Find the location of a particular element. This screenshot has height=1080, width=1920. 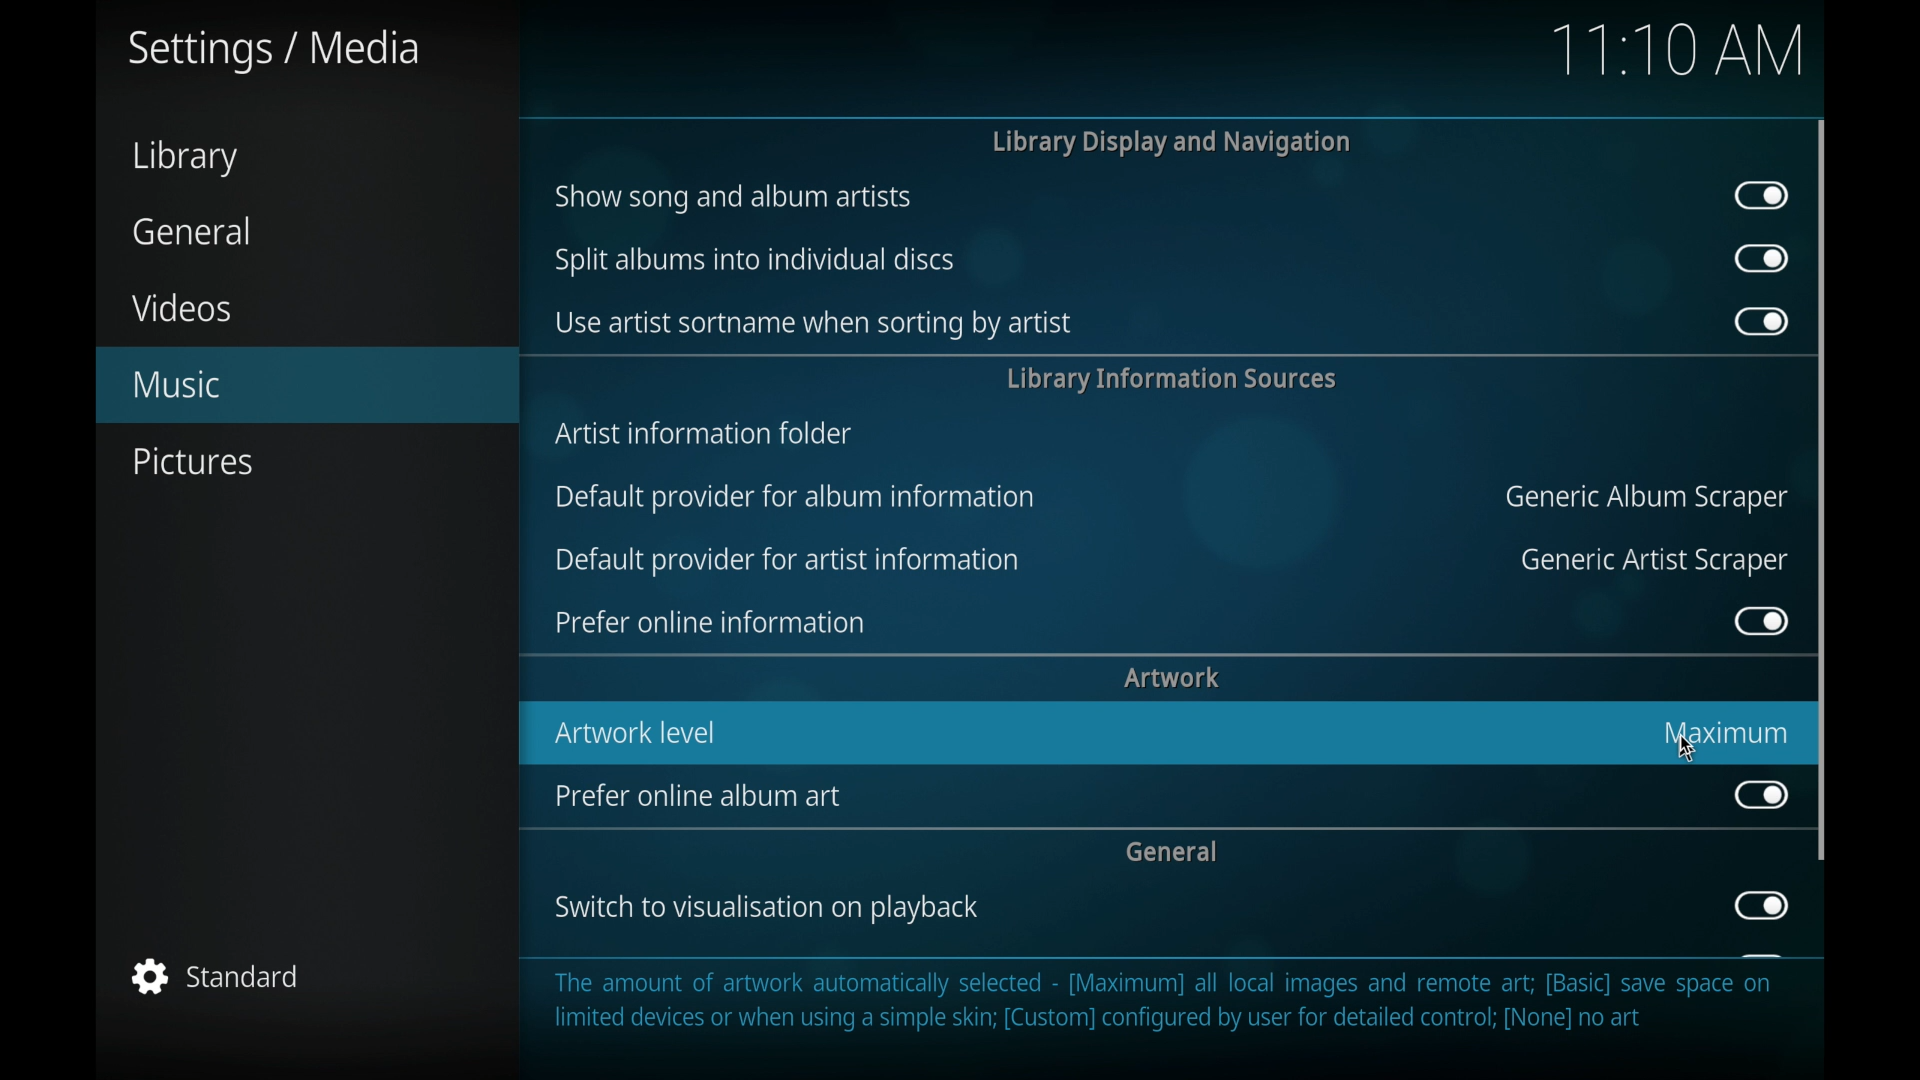

use artists sort name when sorting by artist is located at coordinates (815, 323).